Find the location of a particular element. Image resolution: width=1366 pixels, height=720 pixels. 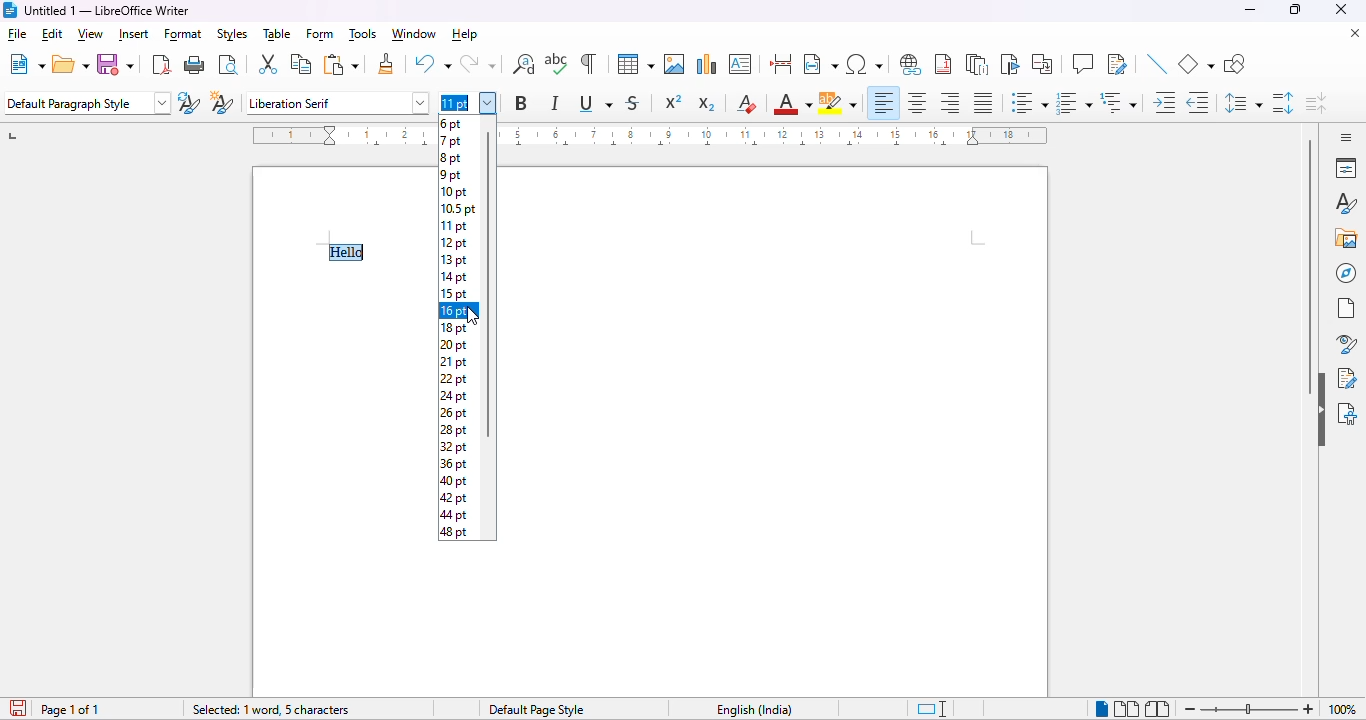

insert line is located at coordinates (1158, 65).